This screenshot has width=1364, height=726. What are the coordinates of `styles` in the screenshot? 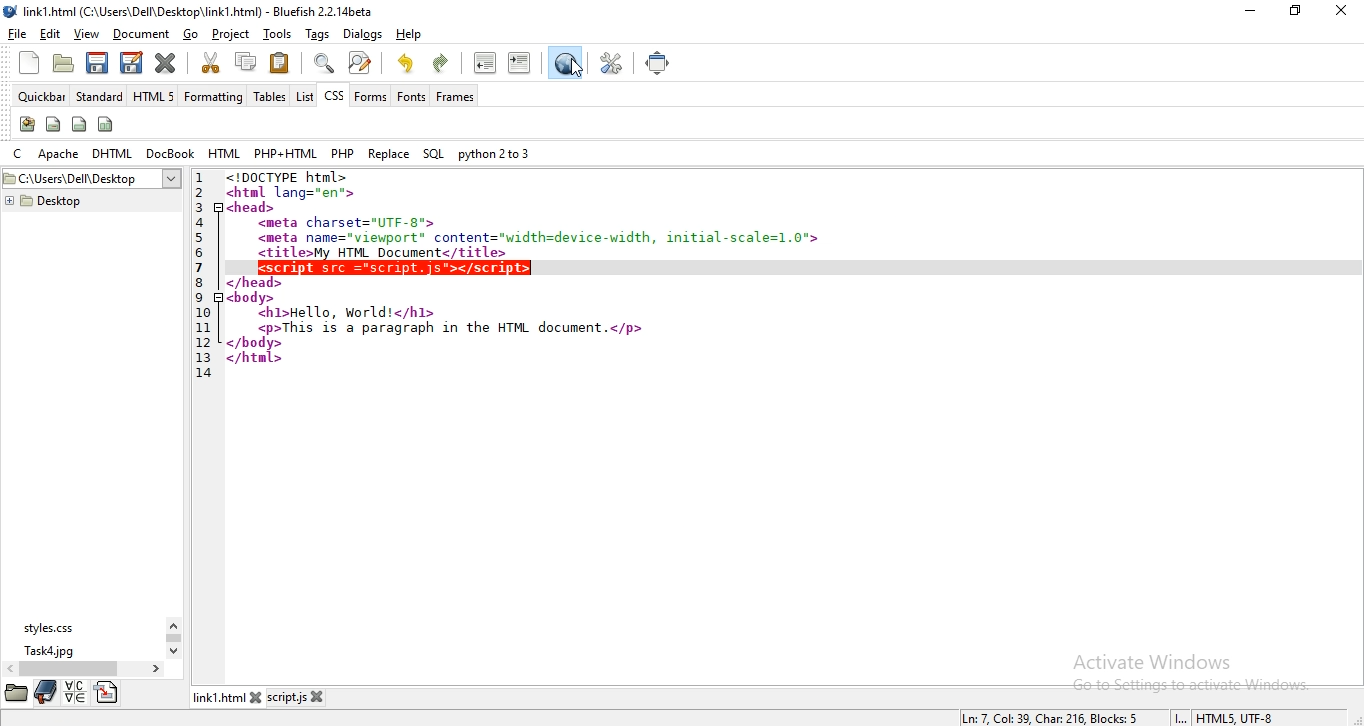 It's located at (54, 626).